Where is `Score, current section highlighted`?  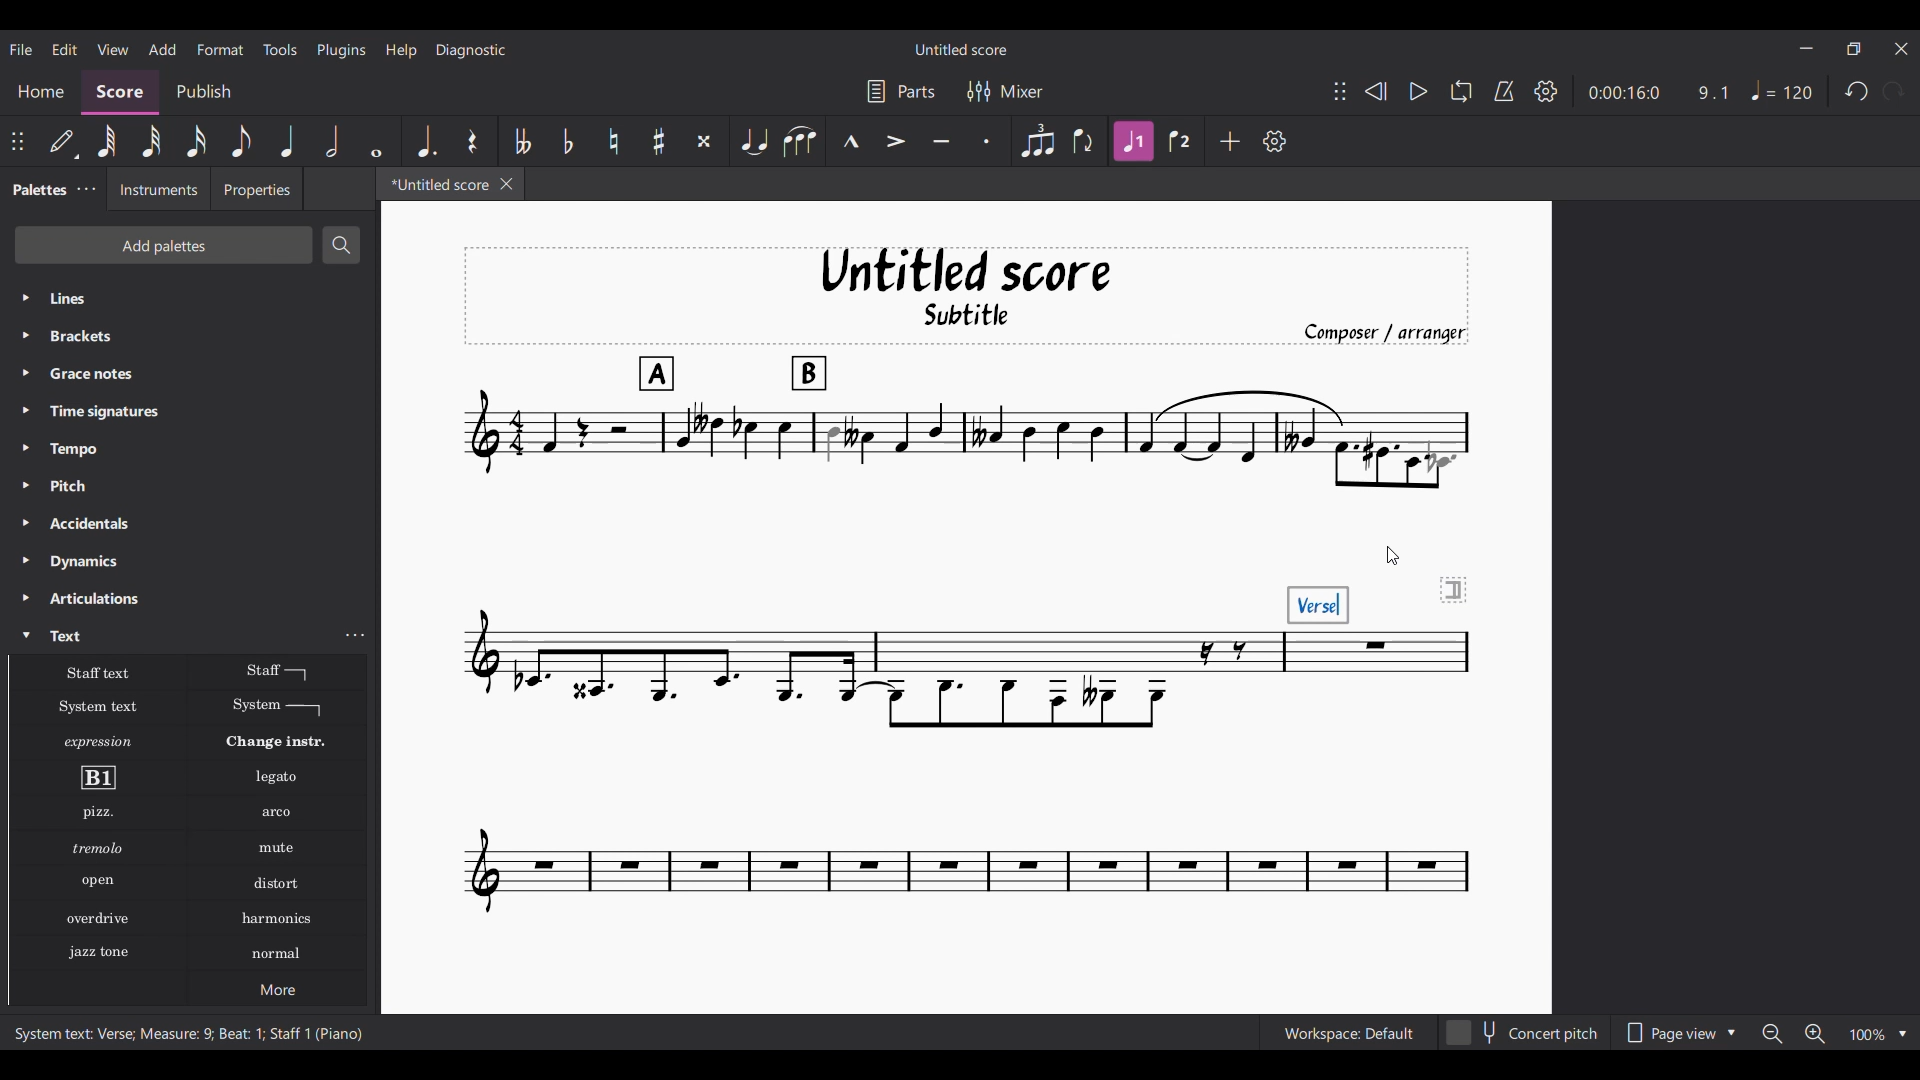
Score, current section highlighted is located at coordinates (120, 92).